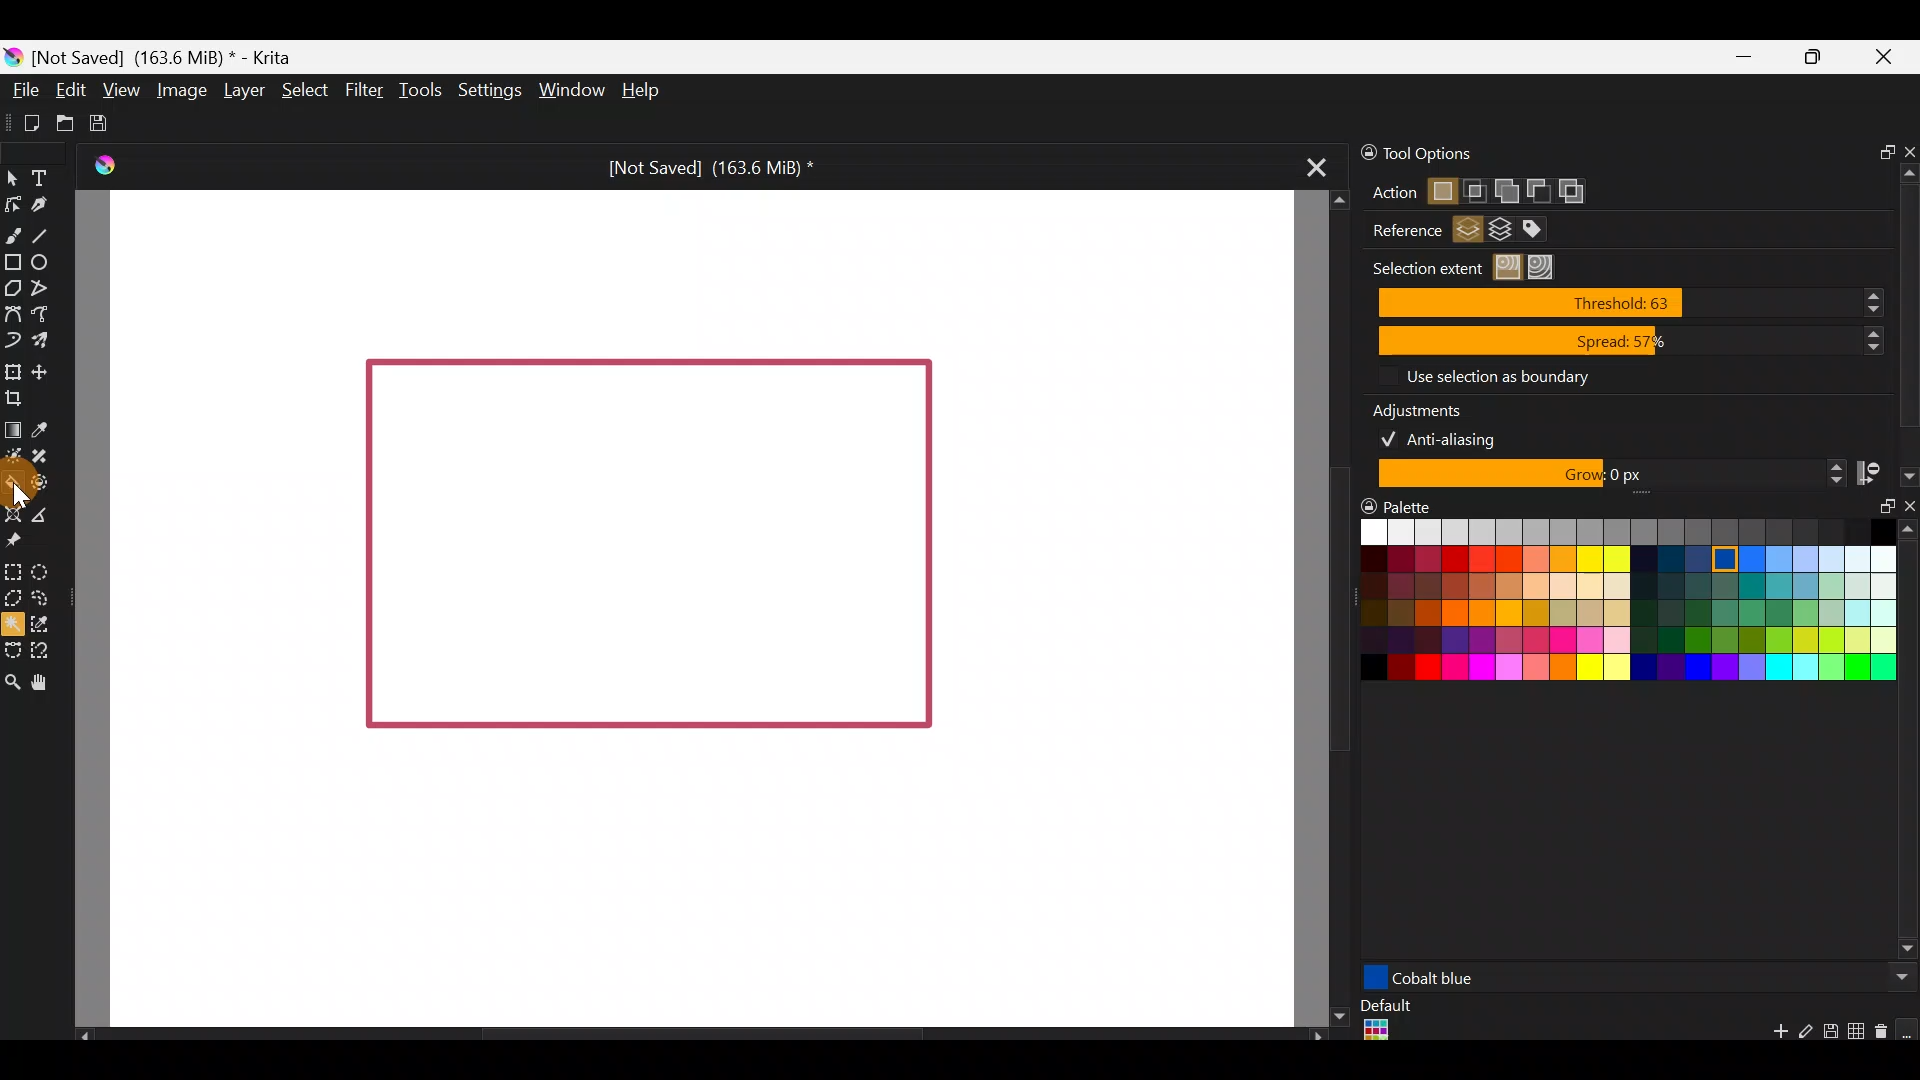 Image resolution: width=1920 pixels, height=1080 pixels. Describe the element at coordinates (105, 164) in the screenshot. I see `Krita Logo` at that location.